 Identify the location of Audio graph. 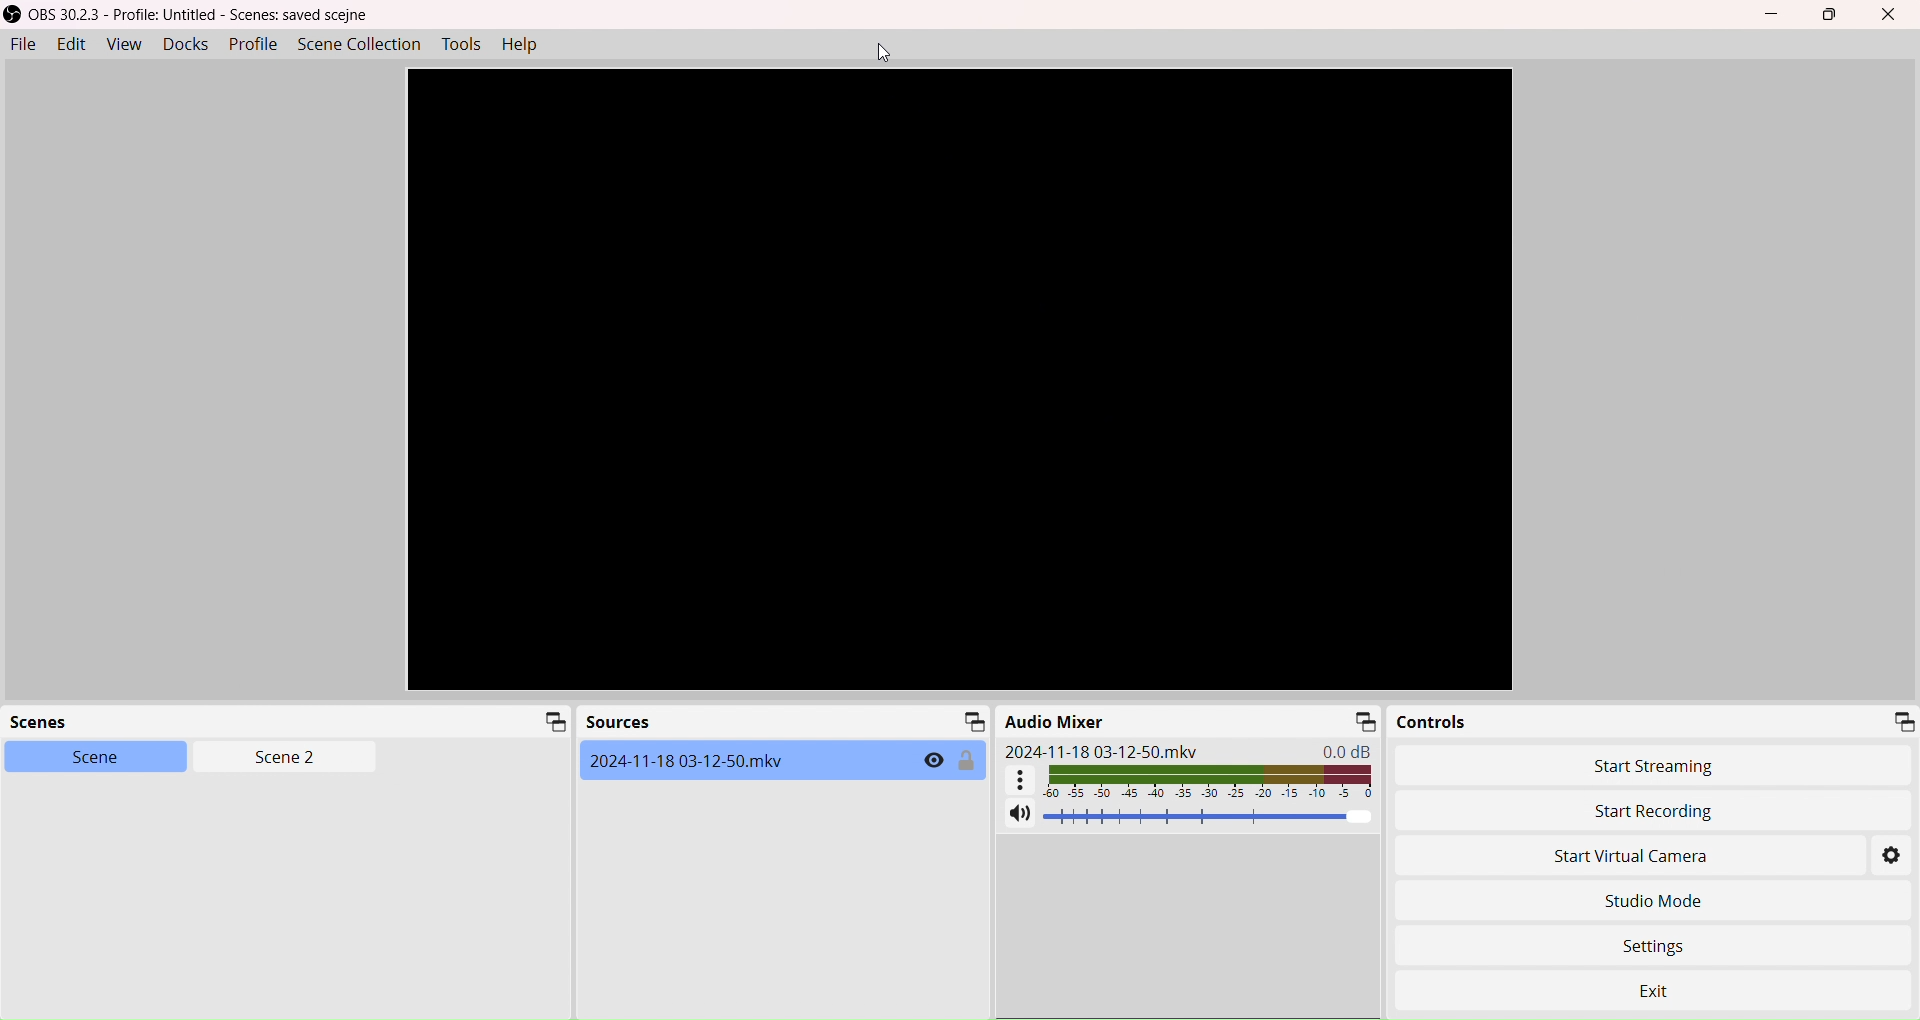
(1191, 780).